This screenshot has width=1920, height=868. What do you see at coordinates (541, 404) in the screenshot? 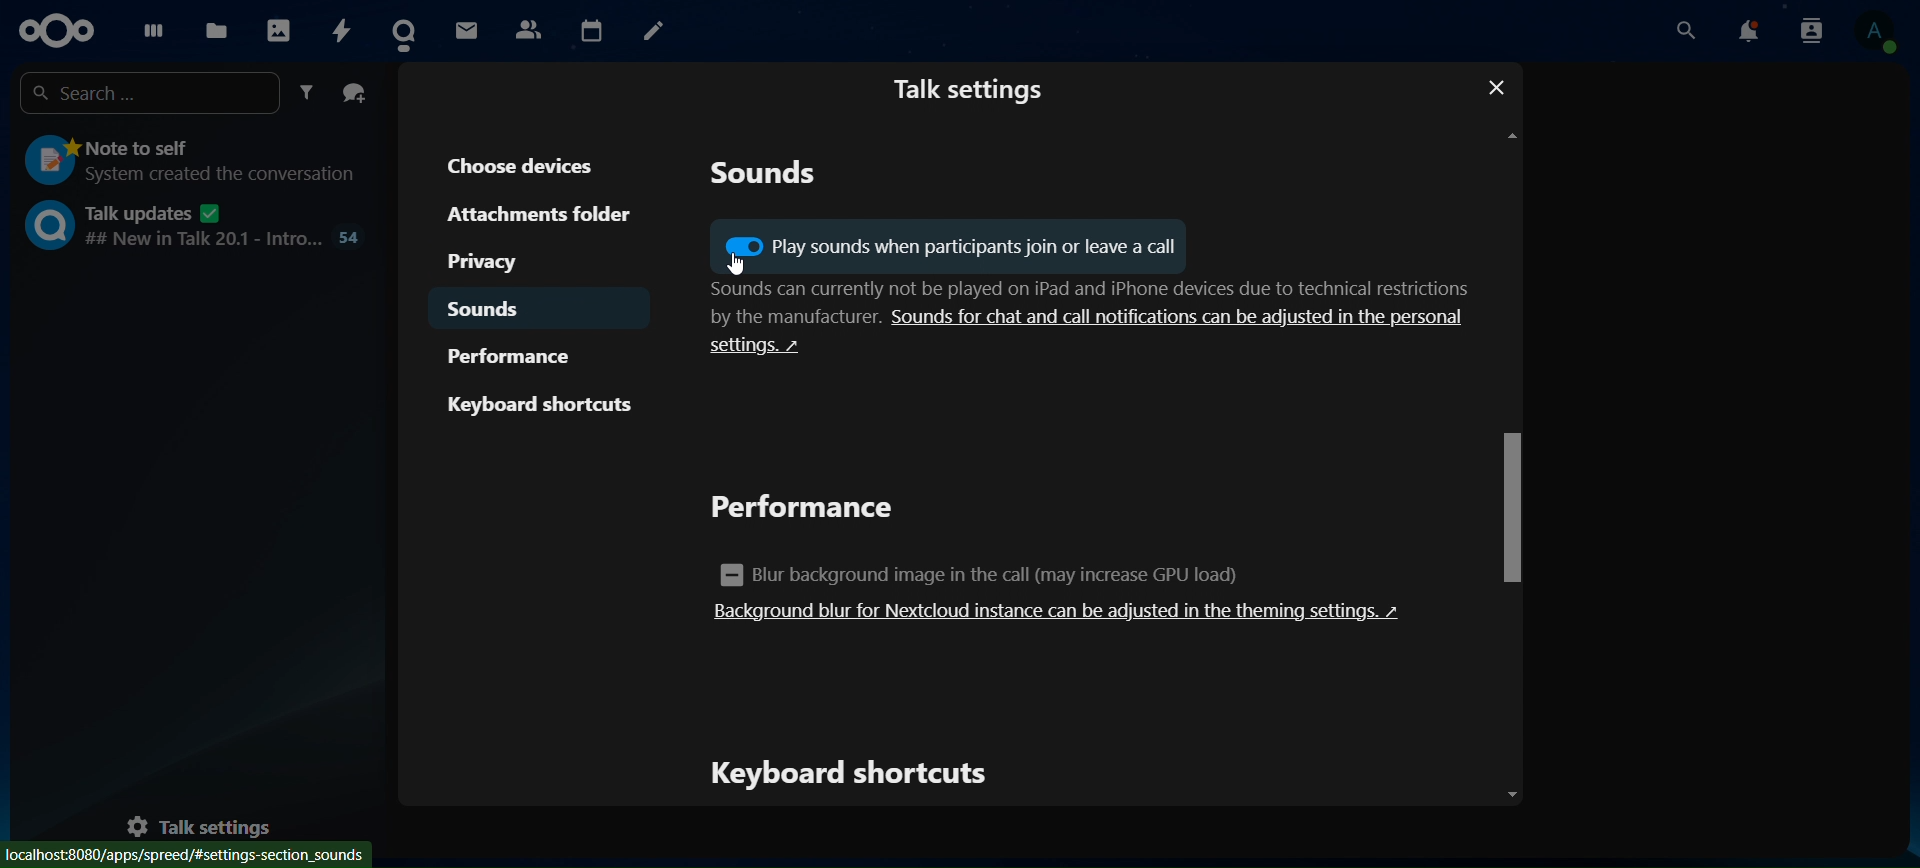
I see `keyboard shortcuts` at bounding box center [541, 404].